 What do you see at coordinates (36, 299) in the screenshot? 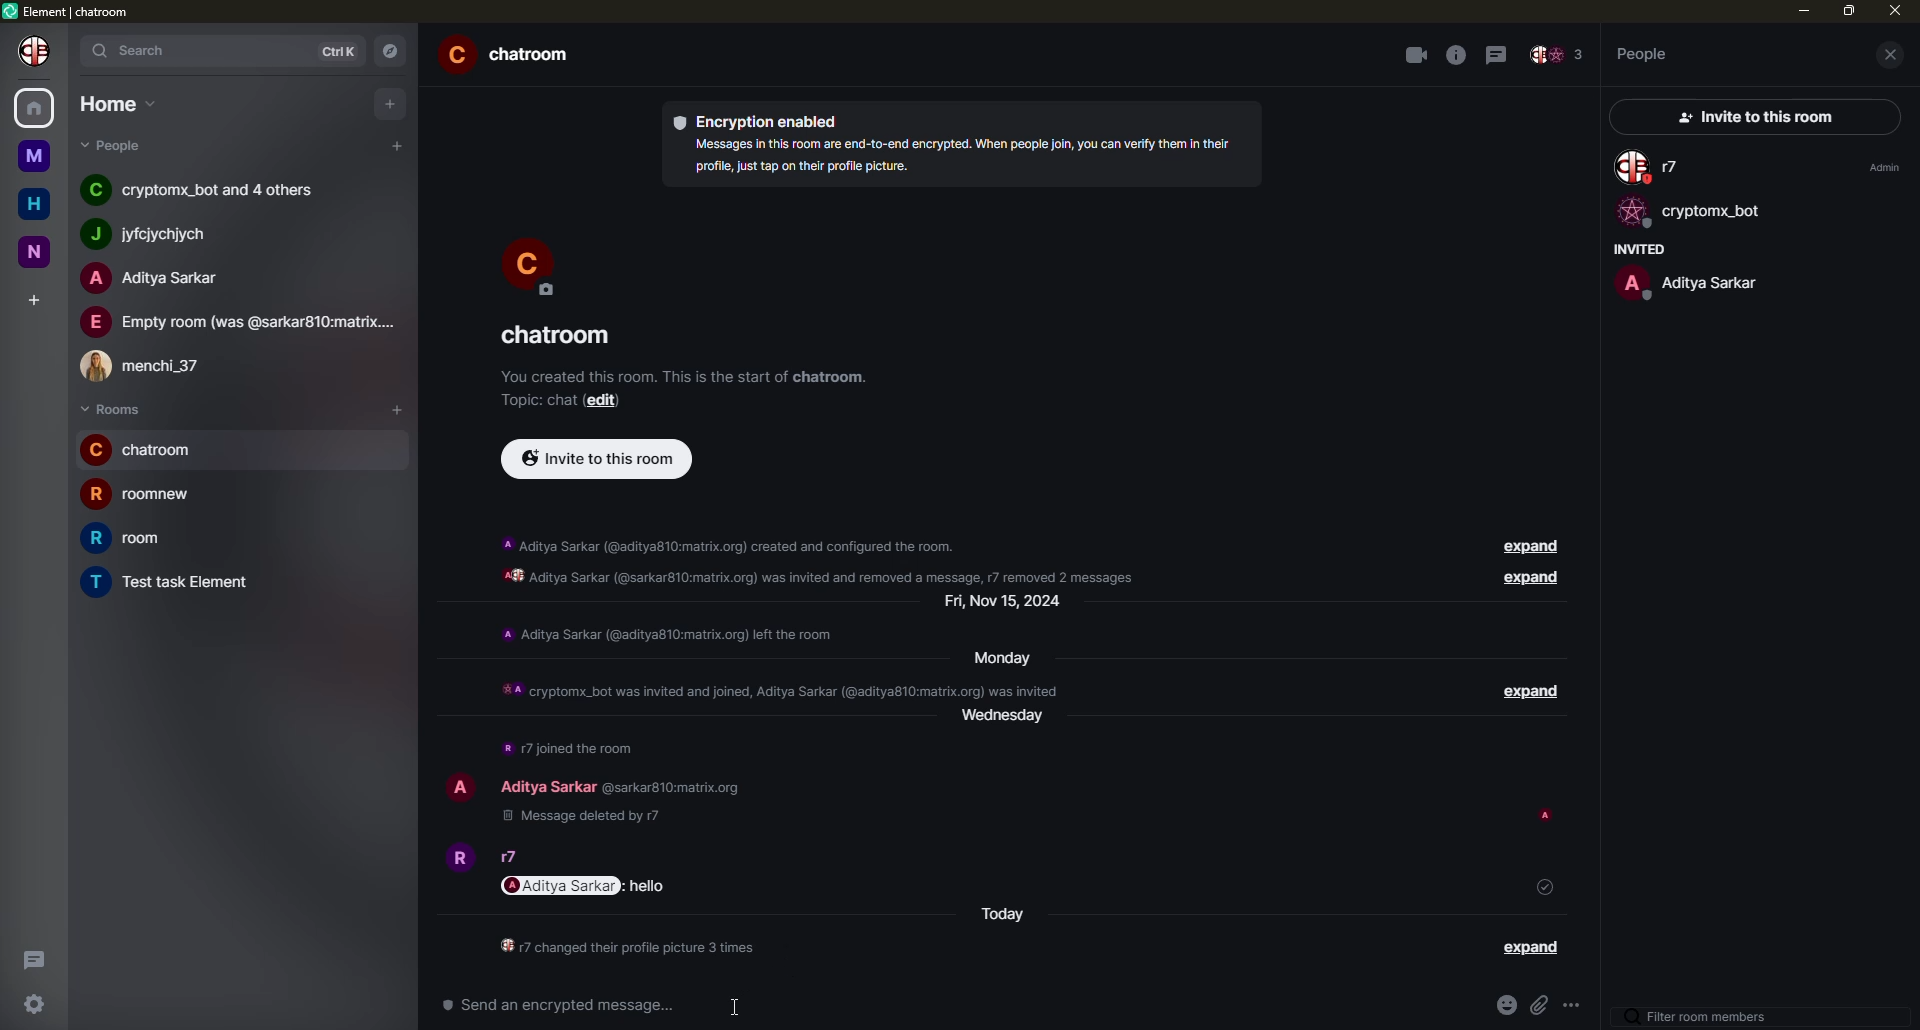
I see `add` at bounding box center [36, 299].